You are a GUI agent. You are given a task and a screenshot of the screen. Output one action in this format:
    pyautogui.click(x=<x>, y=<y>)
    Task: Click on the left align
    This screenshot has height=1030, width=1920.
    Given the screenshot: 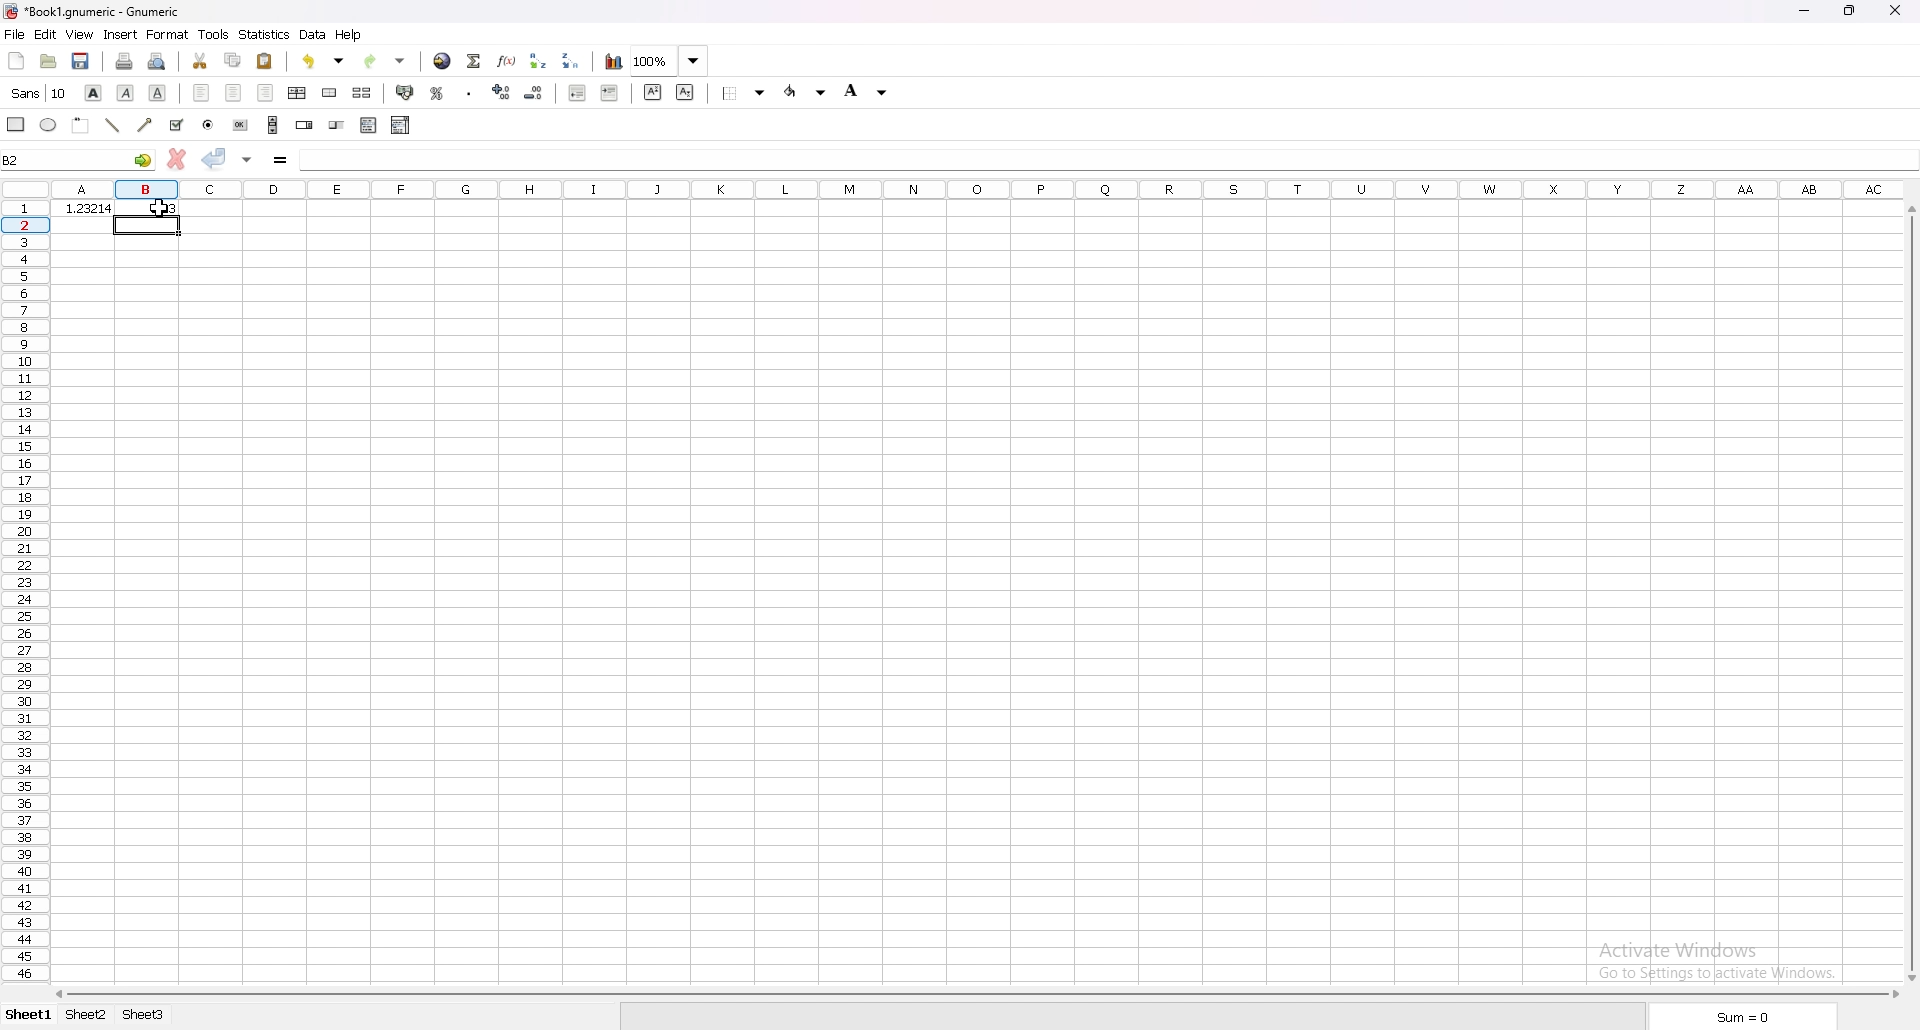 What is the action you would take?
    pyautogui.click(x=201, y=92)
    